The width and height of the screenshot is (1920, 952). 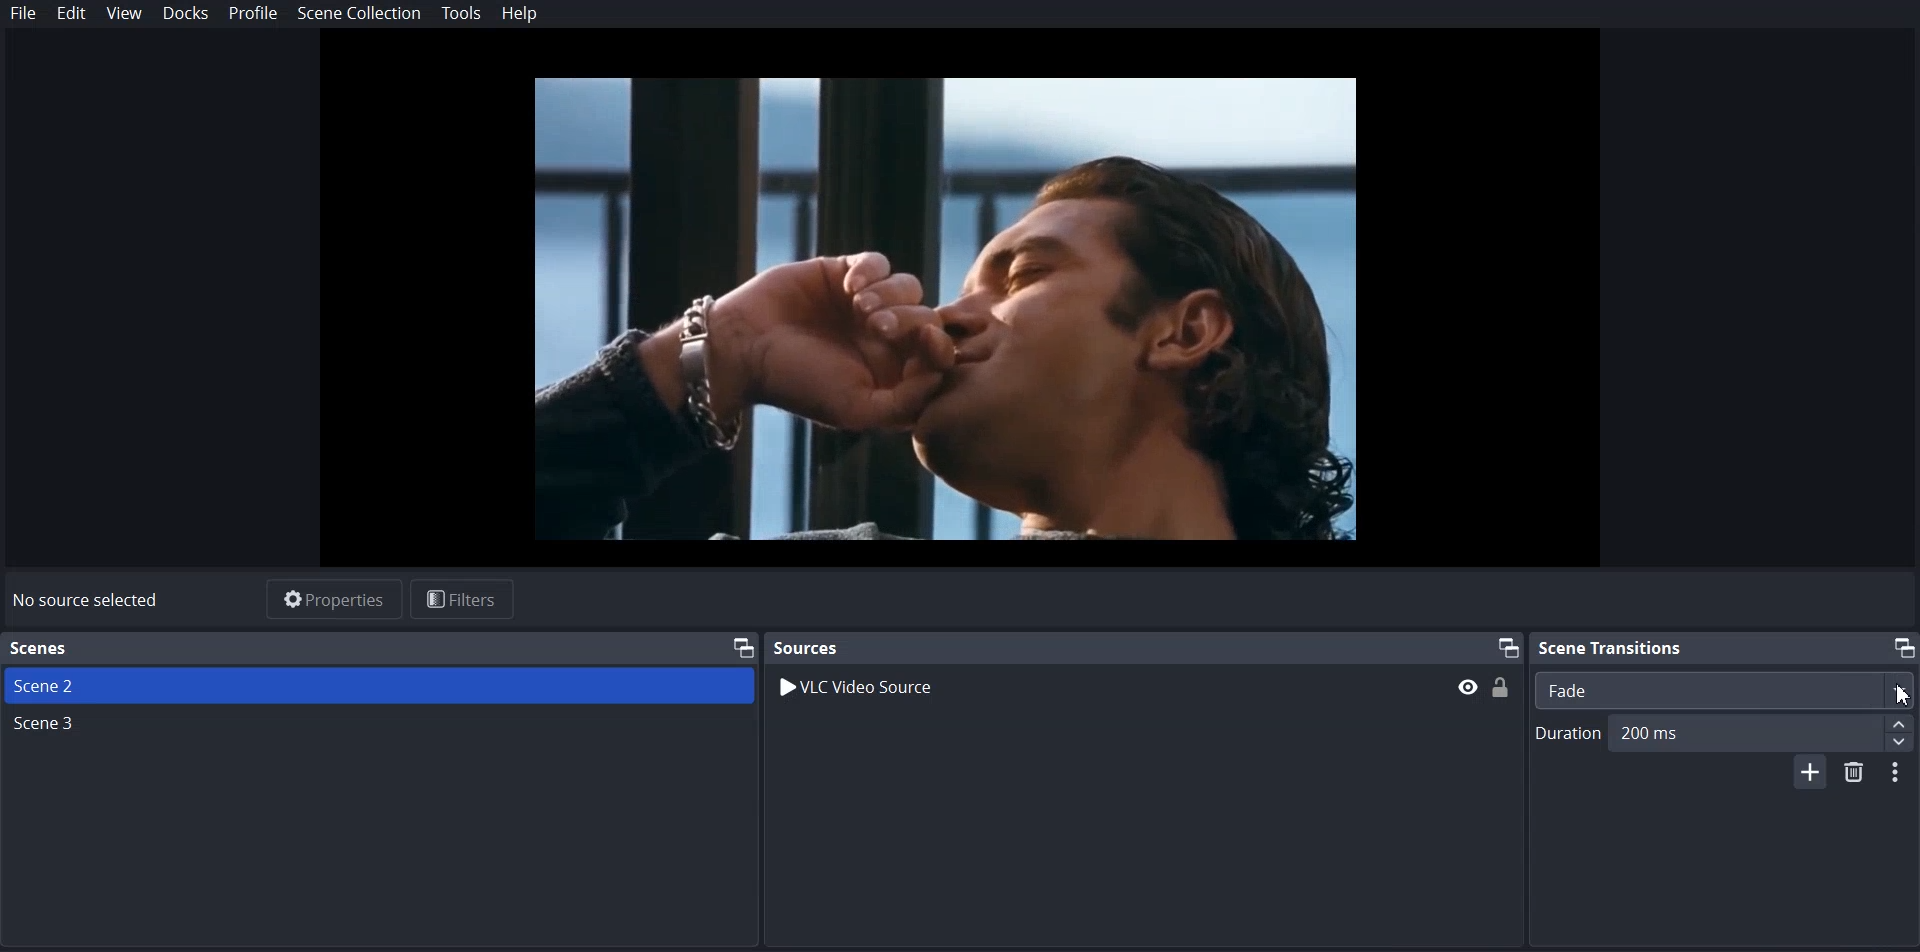 What do you see at coordinates (334, 600) in the screenshot?
I see `Properties` at bounding box center [334, 600].